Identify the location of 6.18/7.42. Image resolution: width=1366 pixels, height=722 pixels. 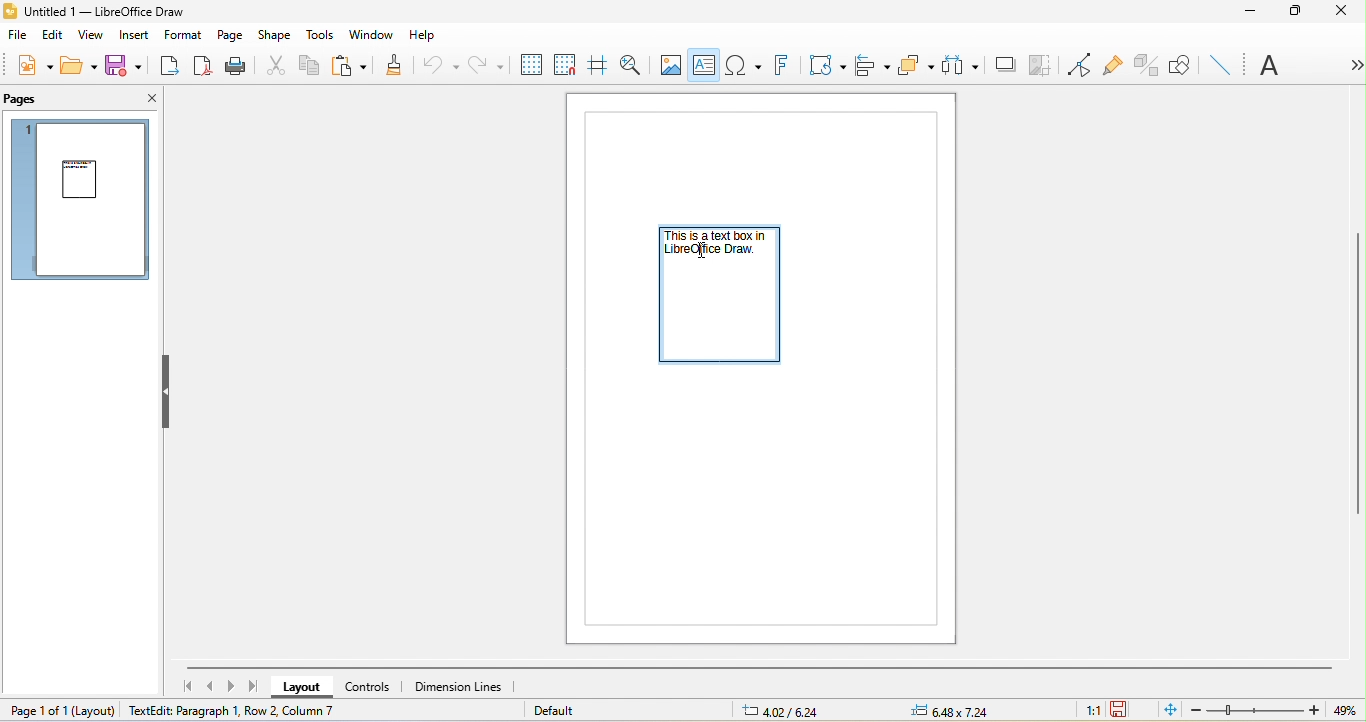
(785, 710).